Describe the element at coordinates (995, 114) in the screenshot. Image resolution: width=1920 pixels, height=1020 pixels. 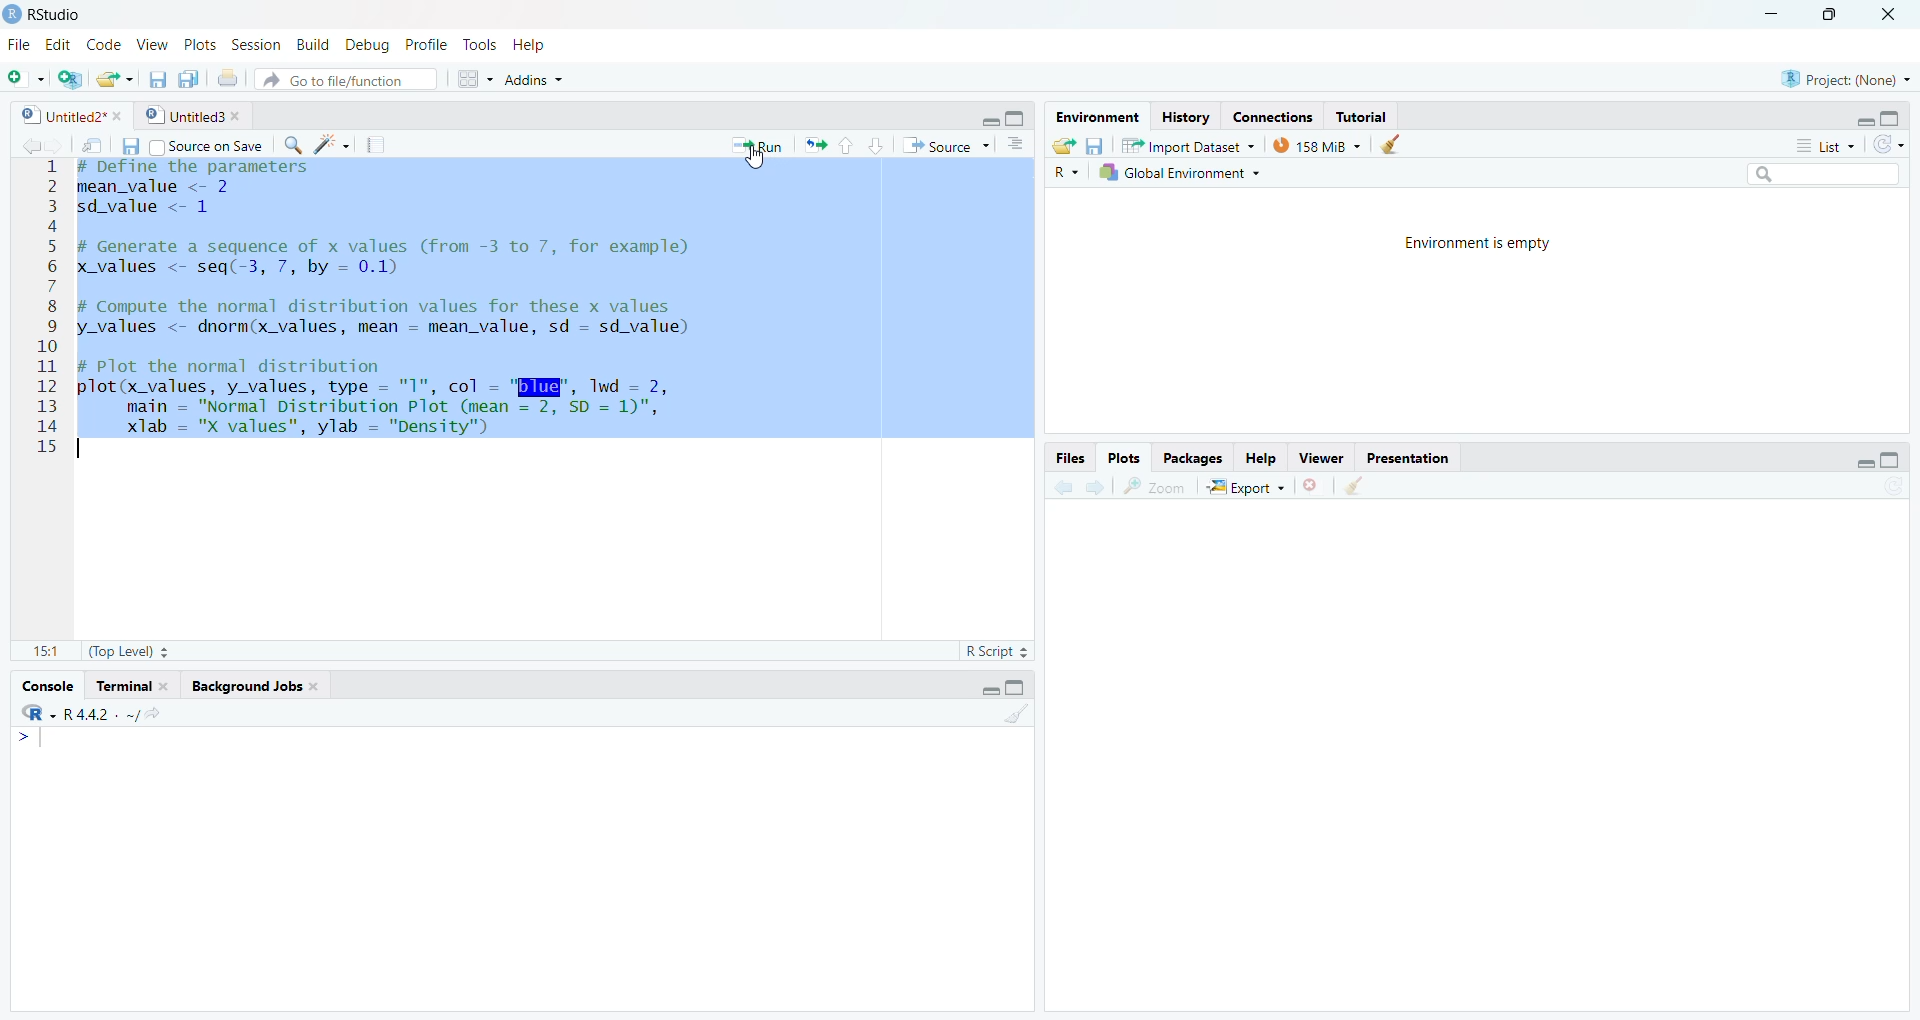
I see `Maximize/minimize` at that location.